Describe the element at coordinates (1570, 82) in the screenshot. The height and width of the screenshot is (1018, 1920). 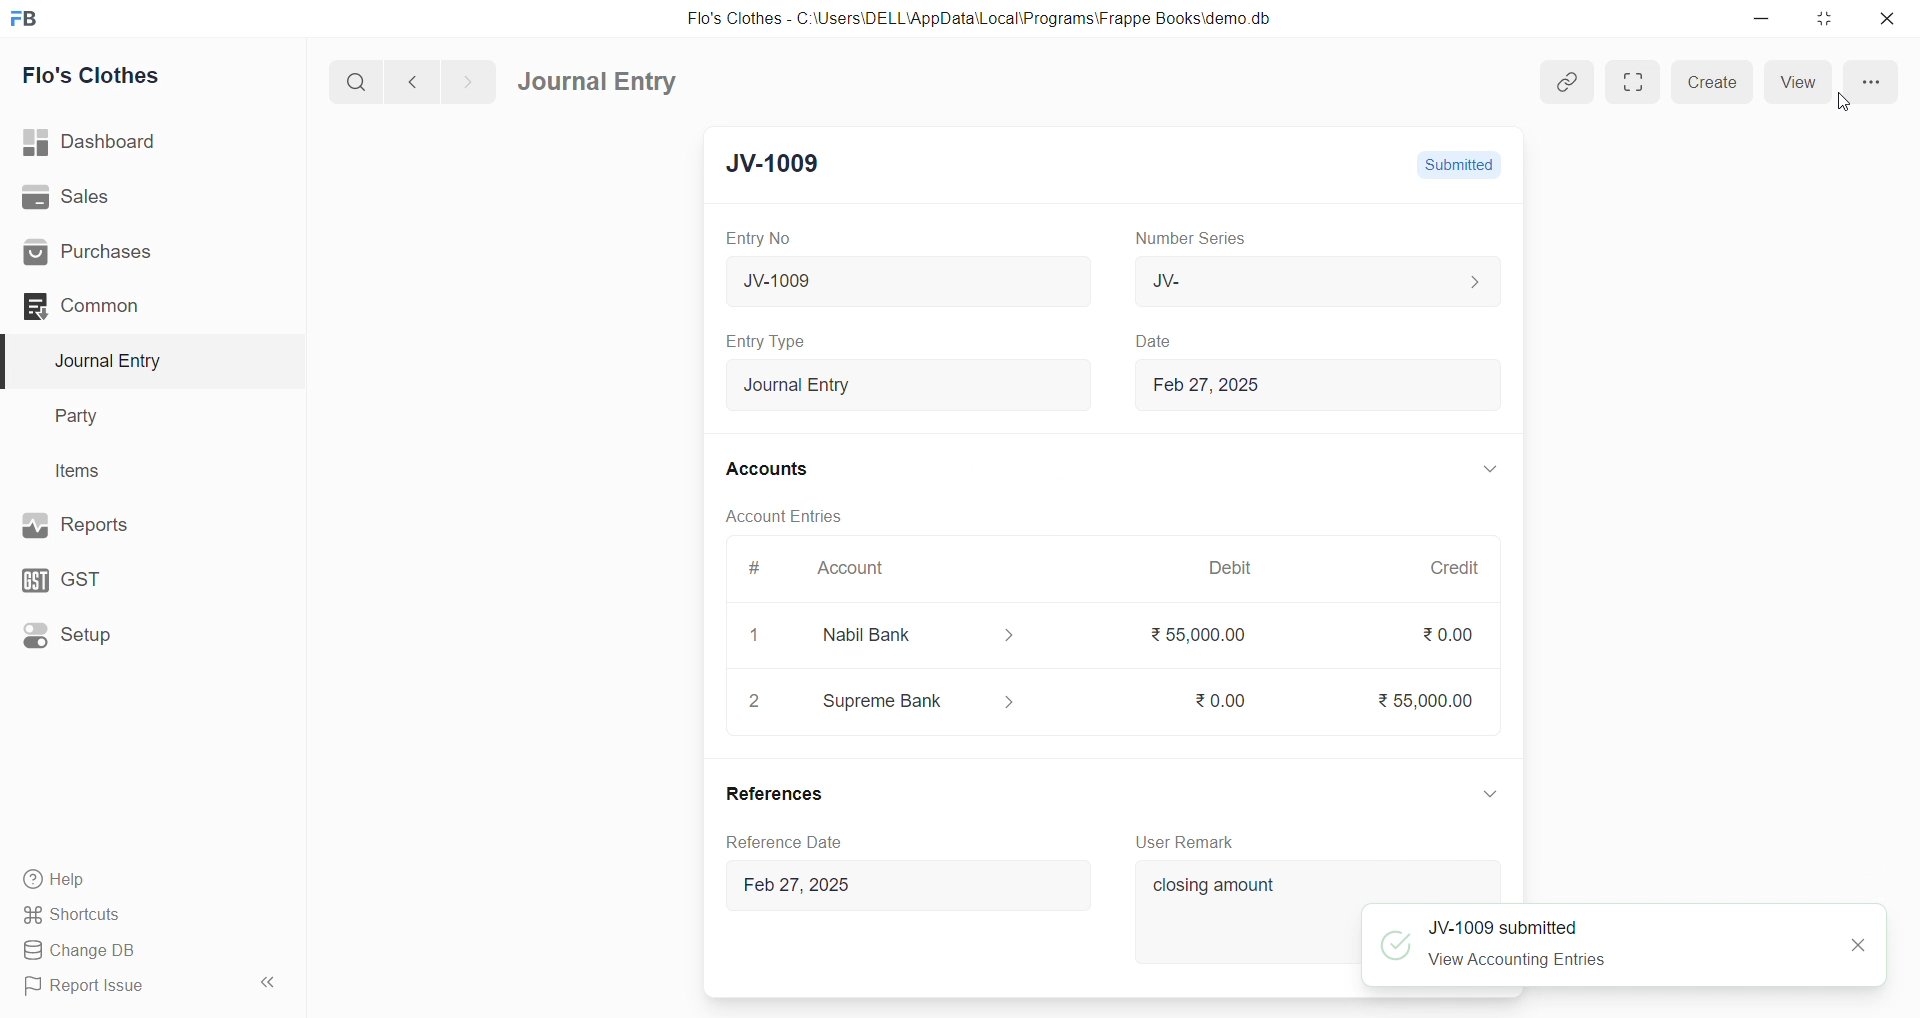
I see `link` at that location.